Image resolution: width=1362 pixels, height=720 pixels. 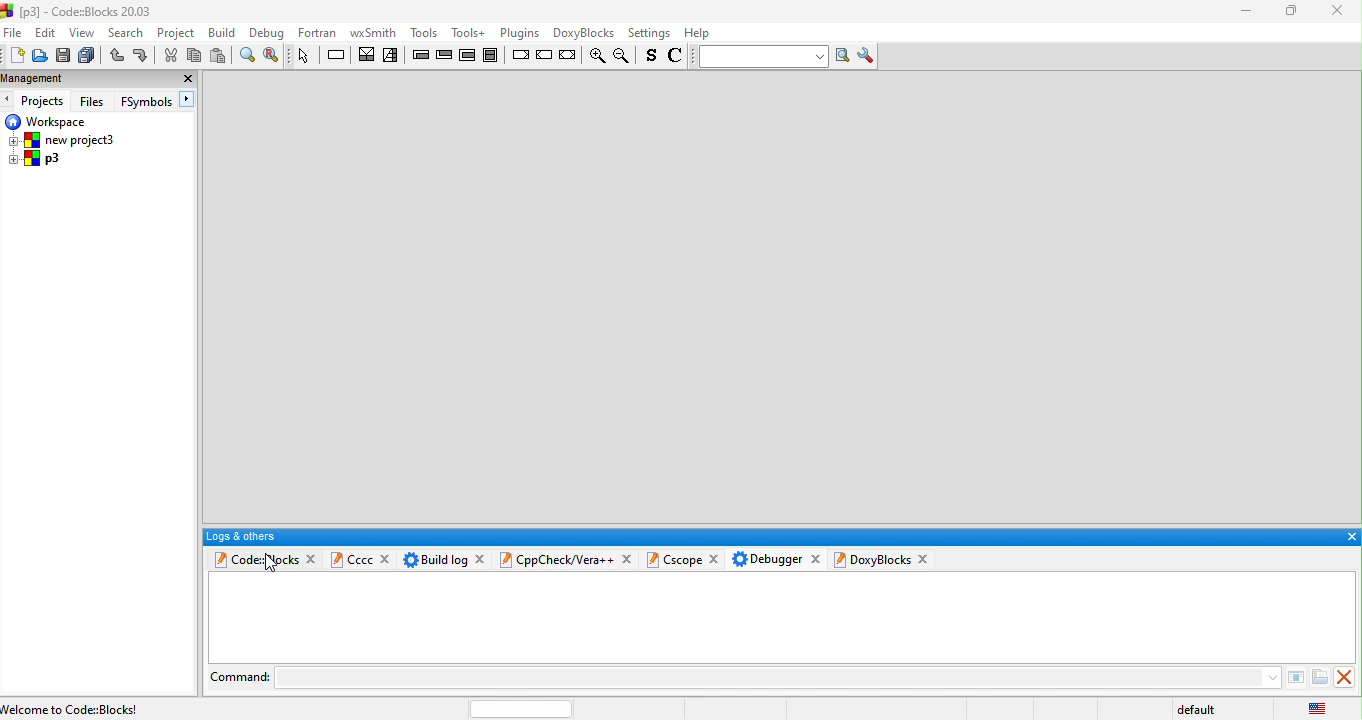 What do you see at coordinates (312, 559) in the screenshot?
I see `close` at bounding box center [312, 559].